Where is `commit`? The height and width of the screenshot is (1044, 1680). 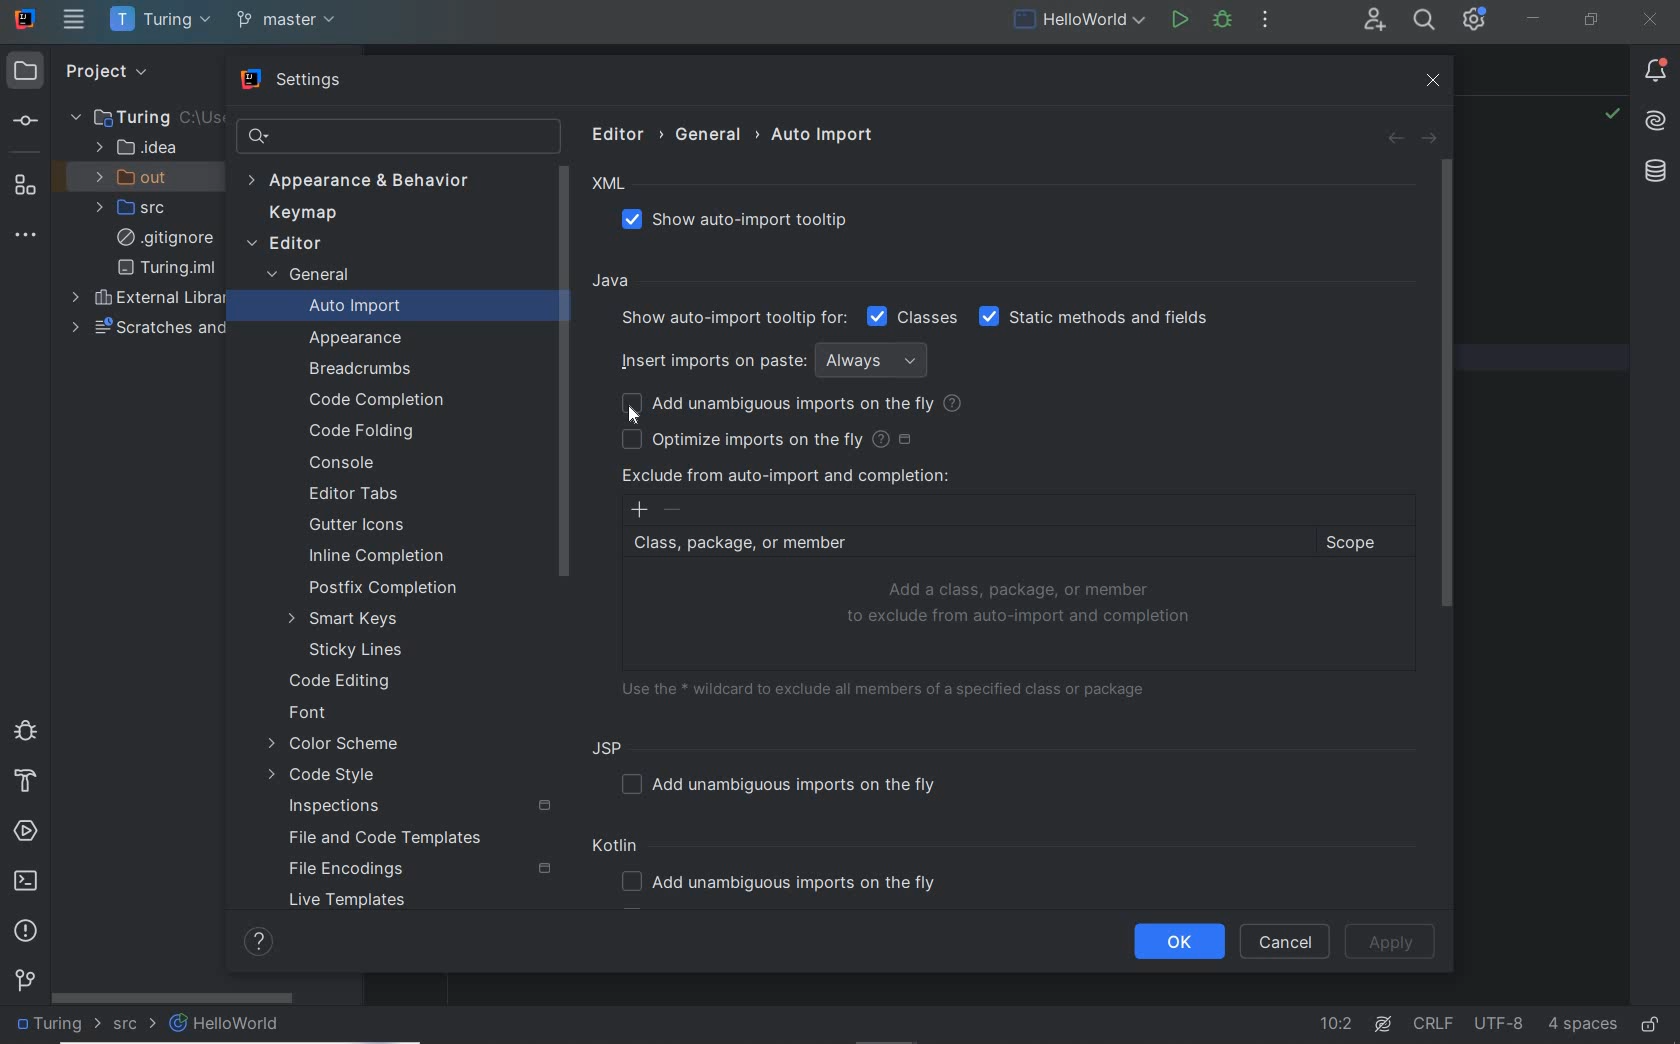 commit is located at coordinates (24, 123).